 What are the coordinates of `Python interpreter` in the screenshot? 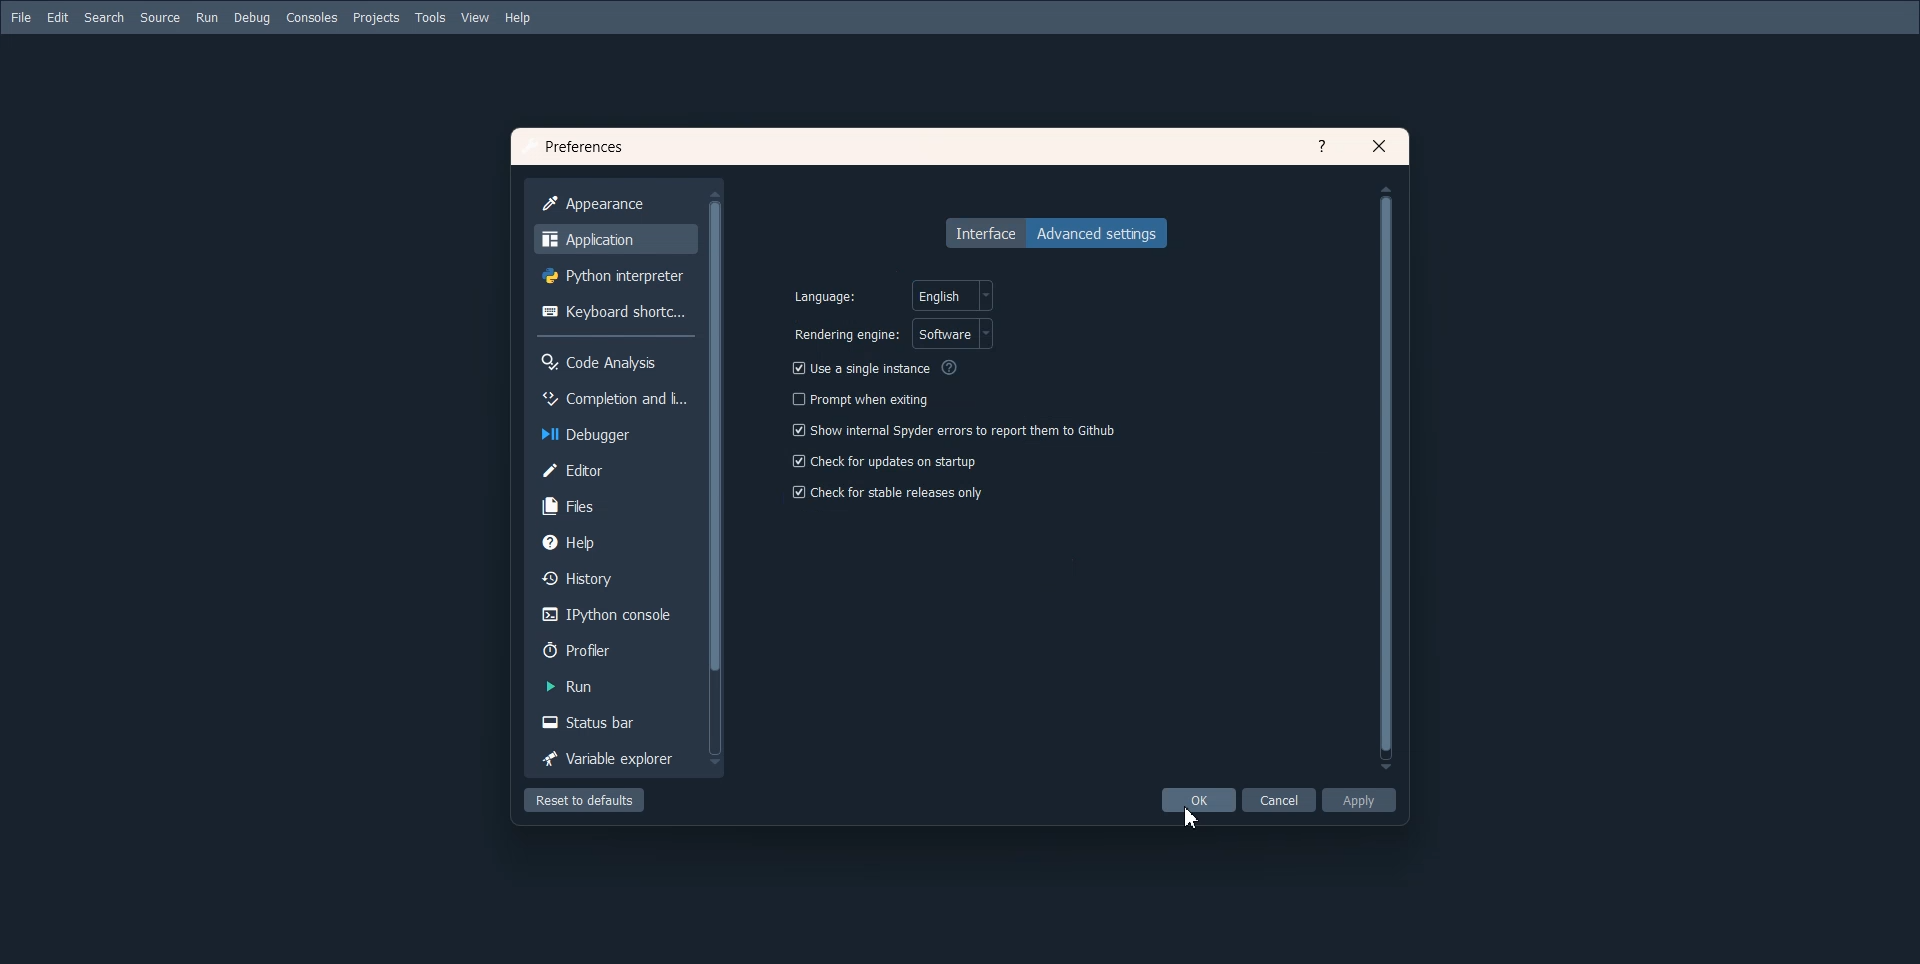 It's located at (613, 275).